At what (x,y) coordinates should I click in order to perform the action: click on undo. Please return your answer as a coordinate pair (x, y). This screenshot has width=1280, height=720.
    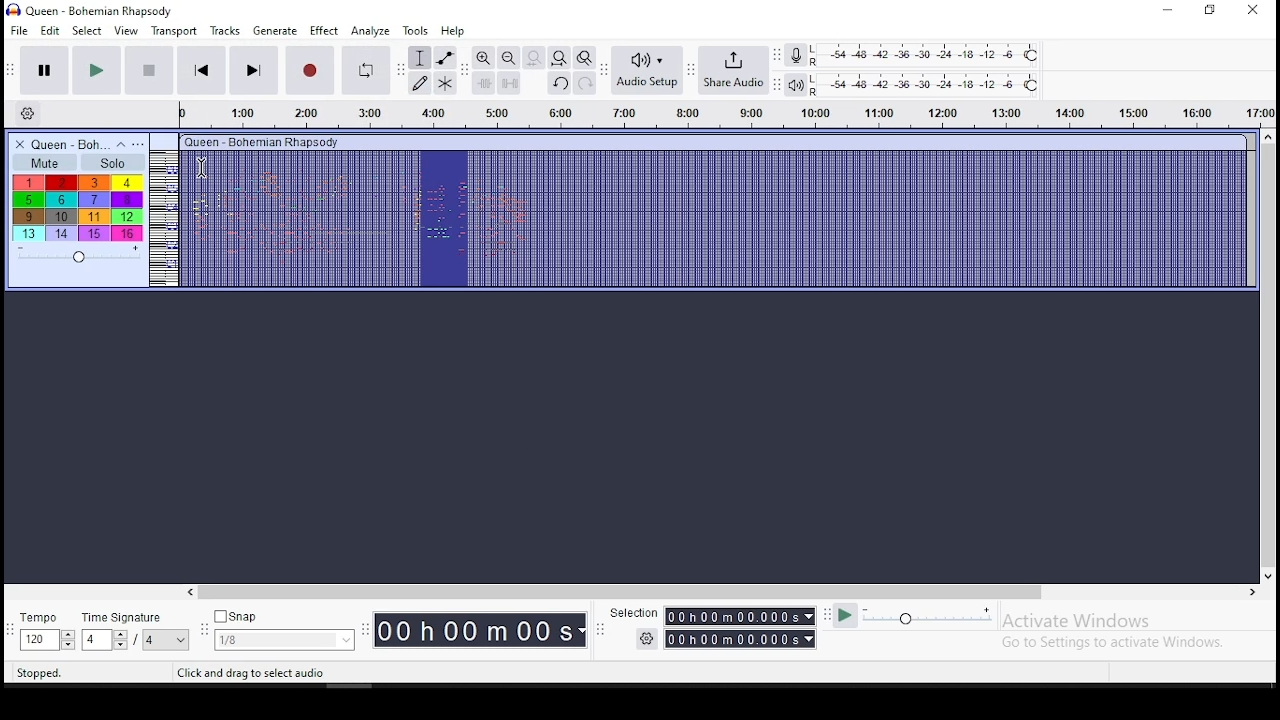
    Looking at the image, I should click on (559, 85).